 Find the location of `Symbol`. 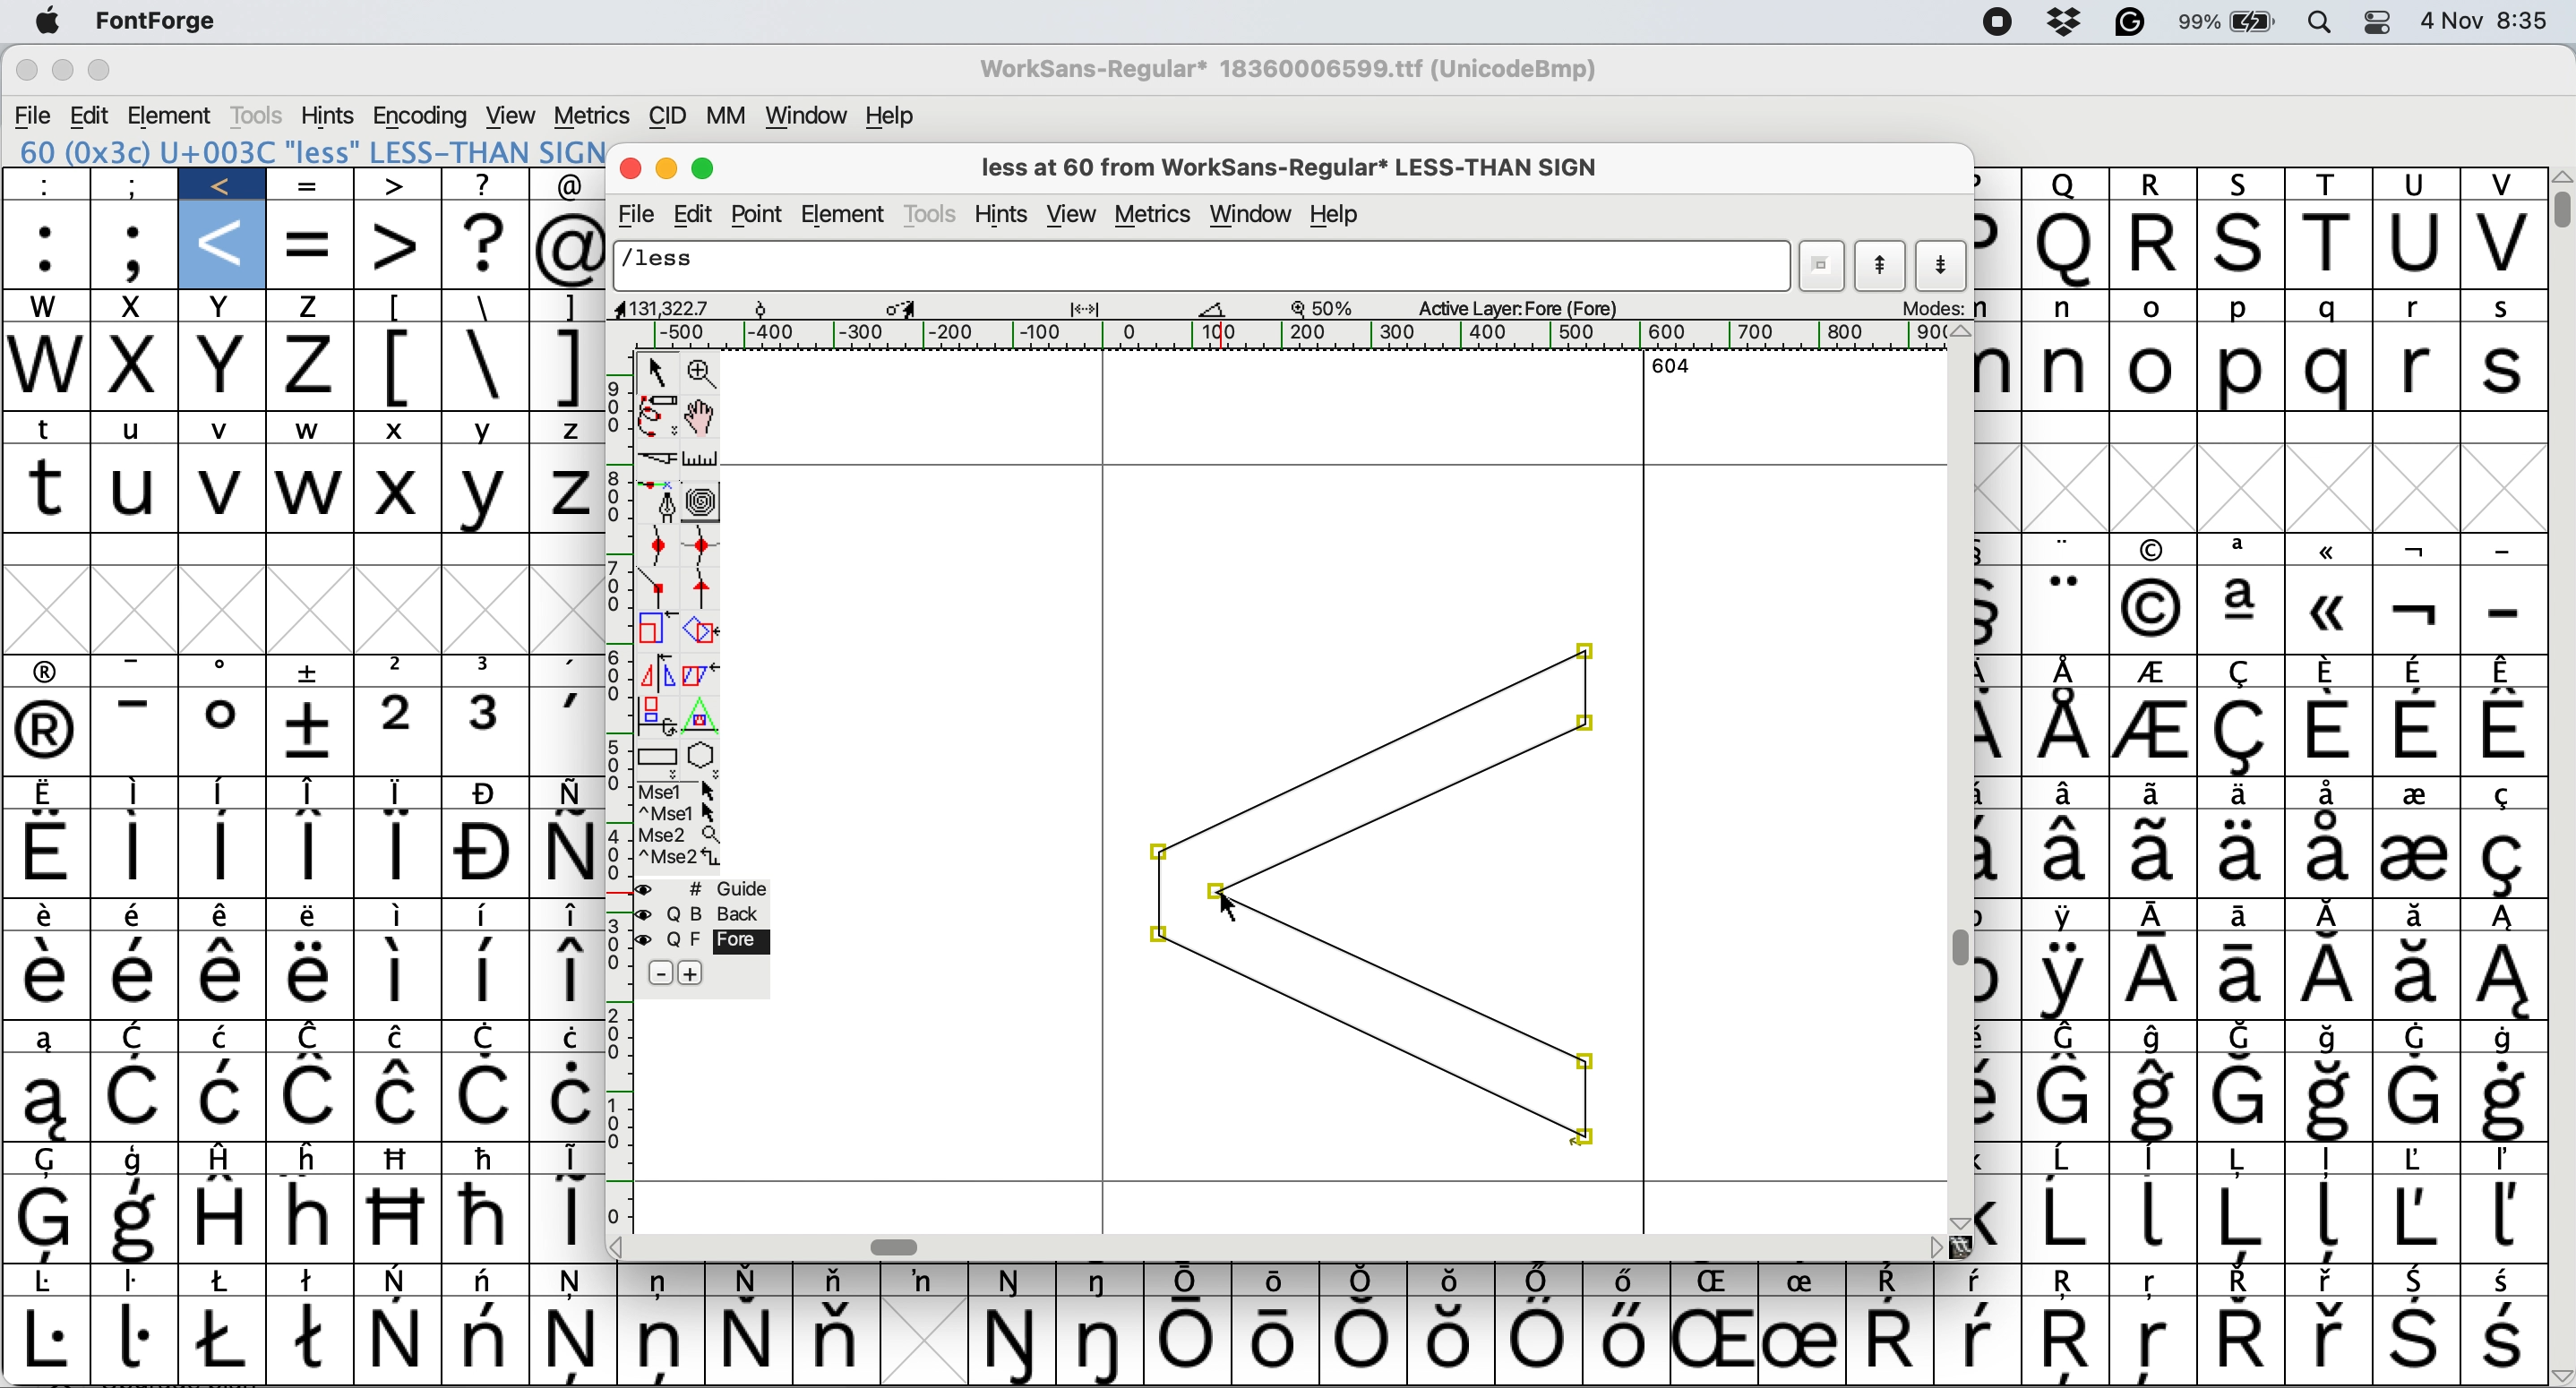

Symbol is located at coordinates (2243, 1341).